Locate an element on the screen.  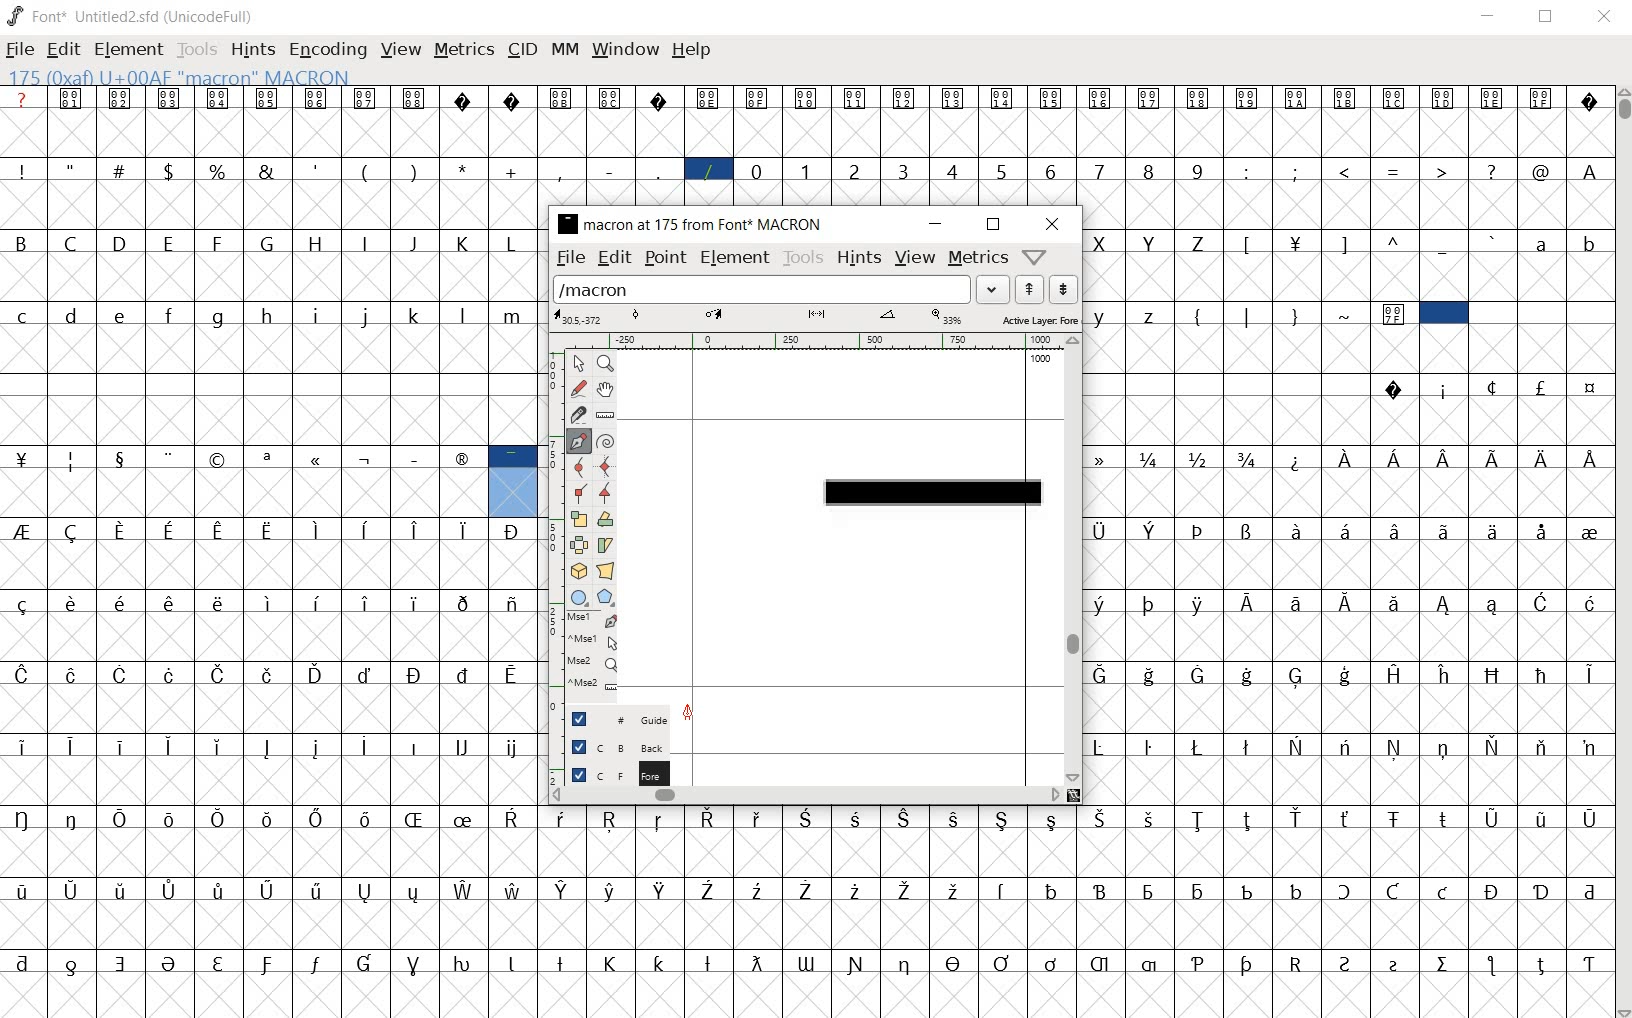
6 is located at coordinates (1052, 171).